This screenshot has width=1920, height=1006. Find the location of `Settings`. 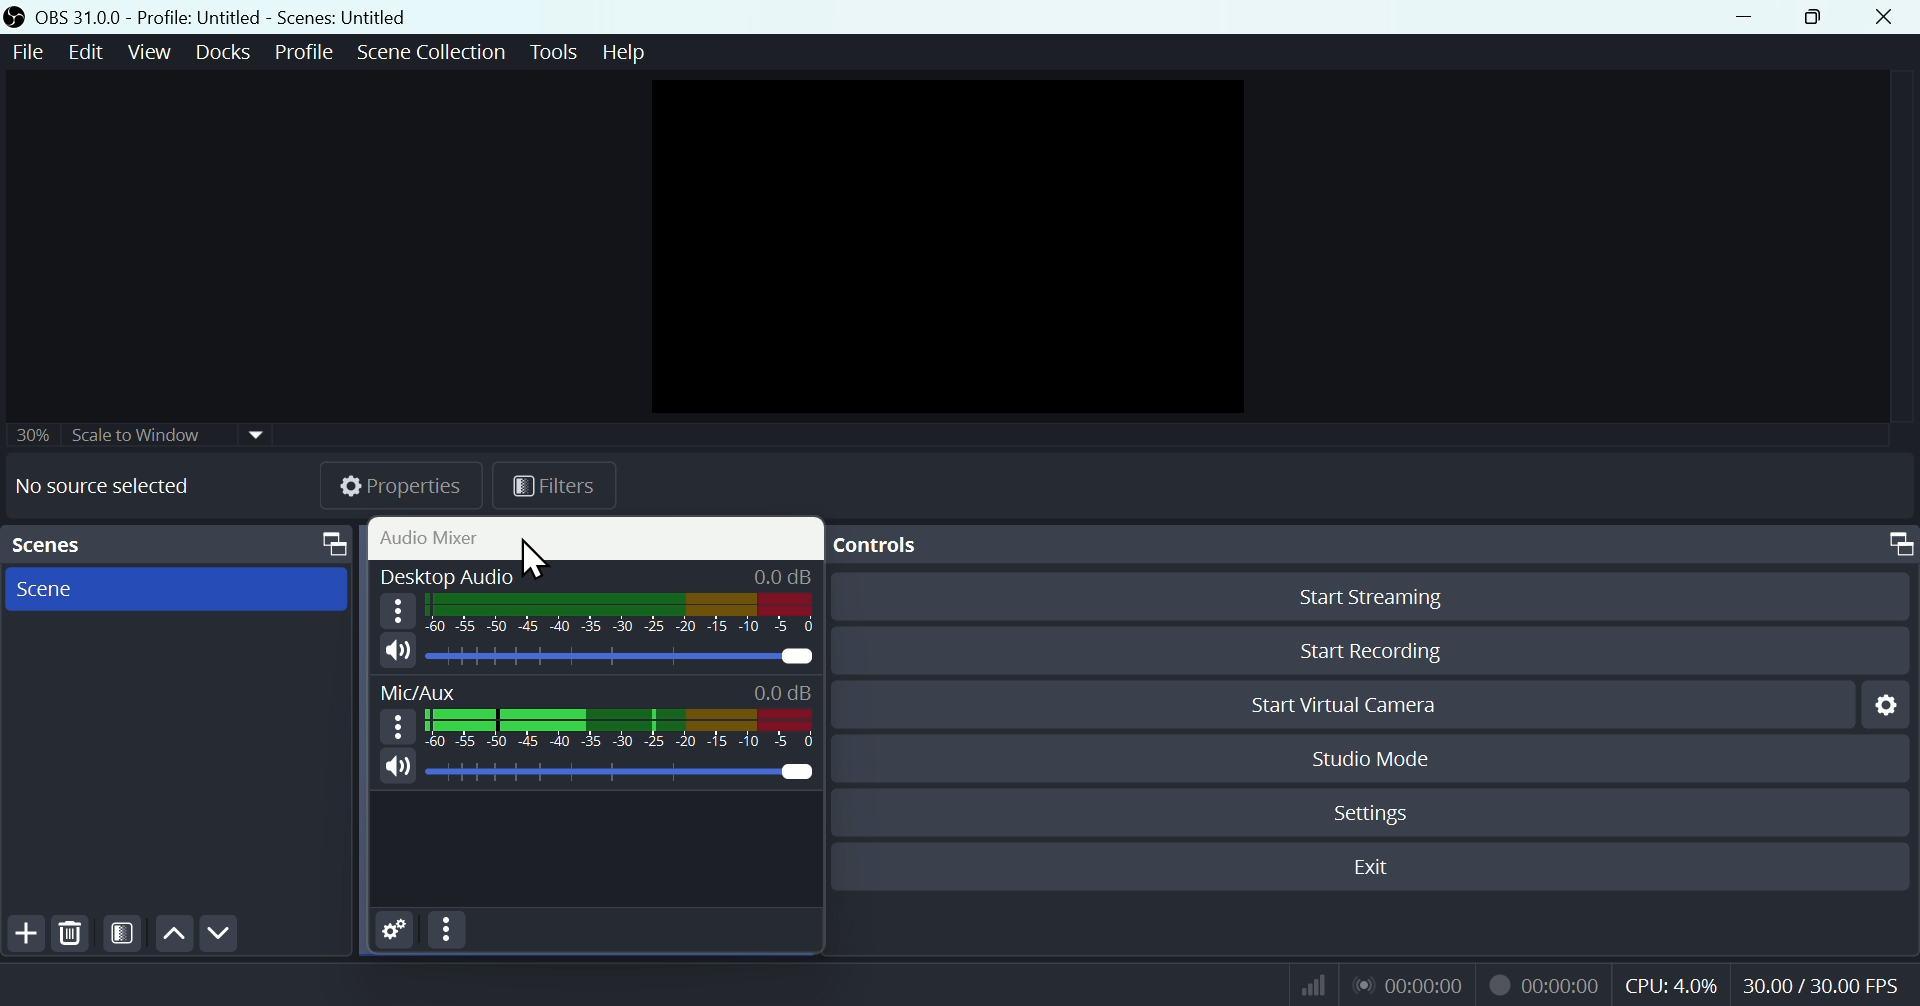

Settings is located at coordinates (1379, 811).